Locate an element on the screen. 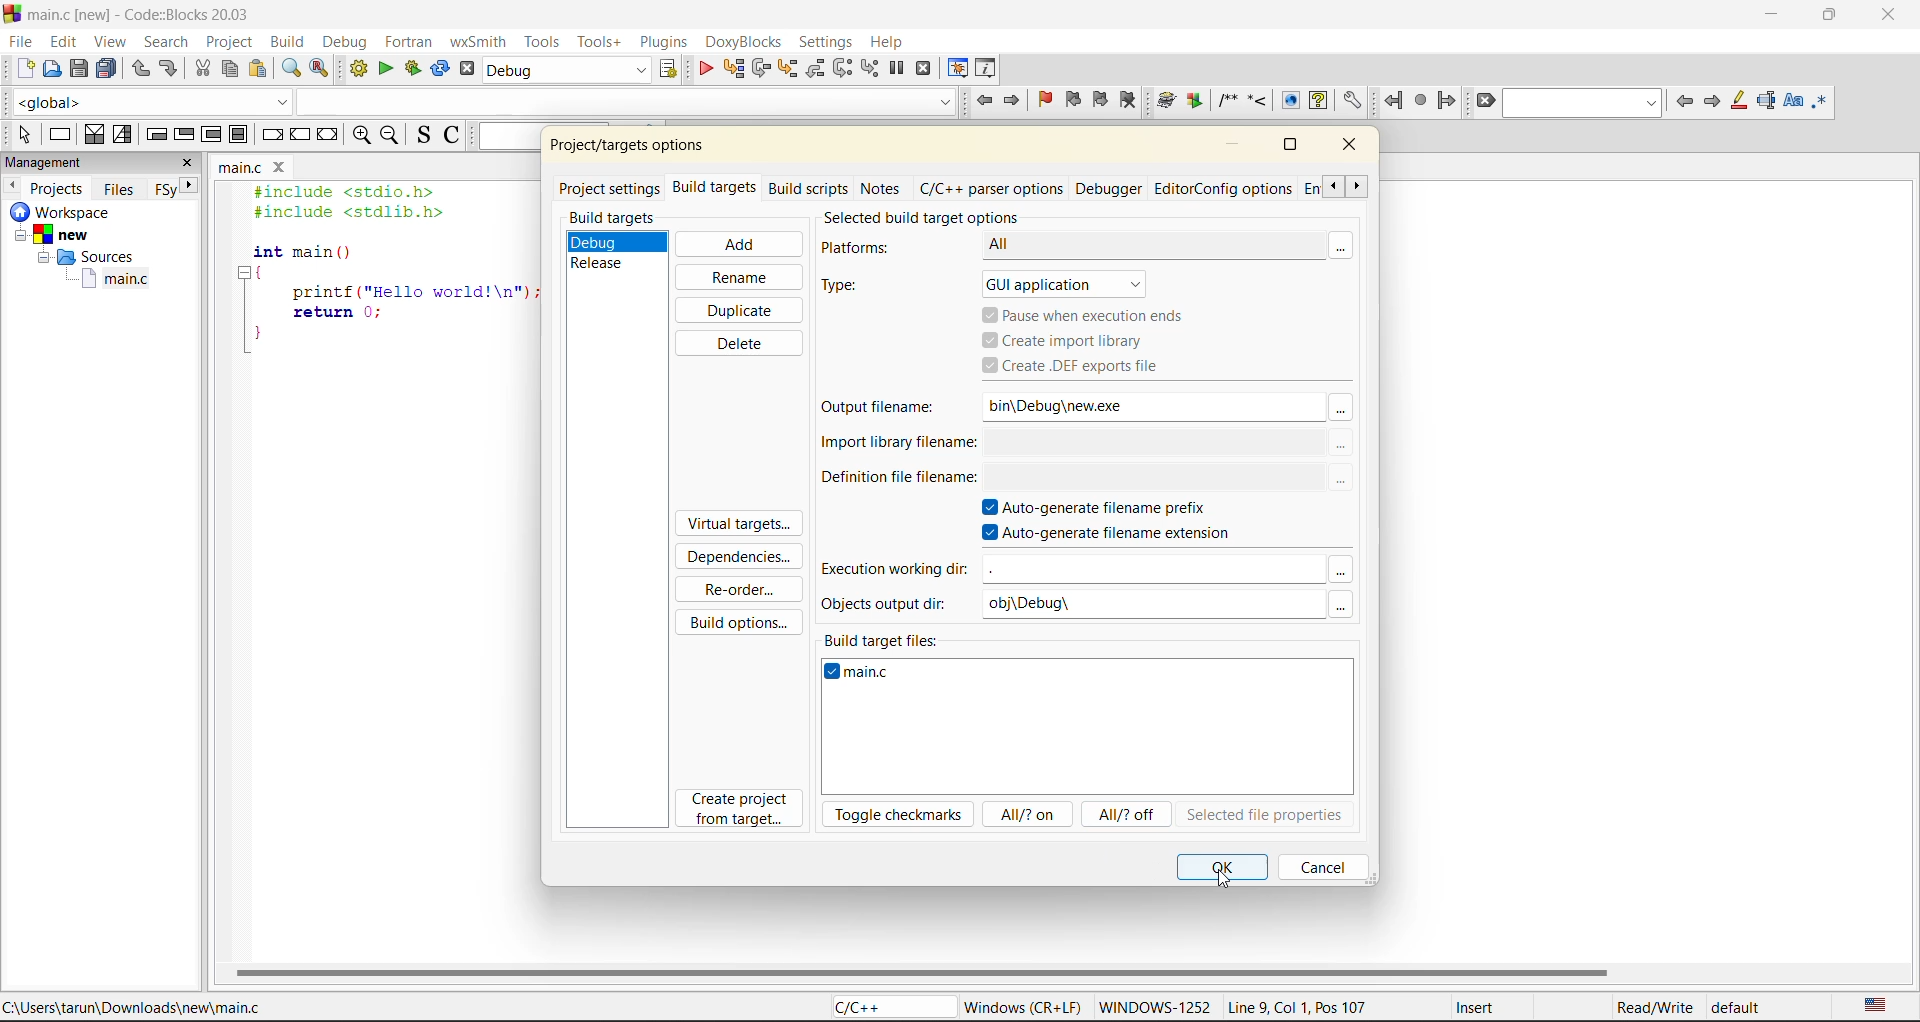 This screenshot has width=1920, height=1022. jump back is located at coordinates (983, 103).